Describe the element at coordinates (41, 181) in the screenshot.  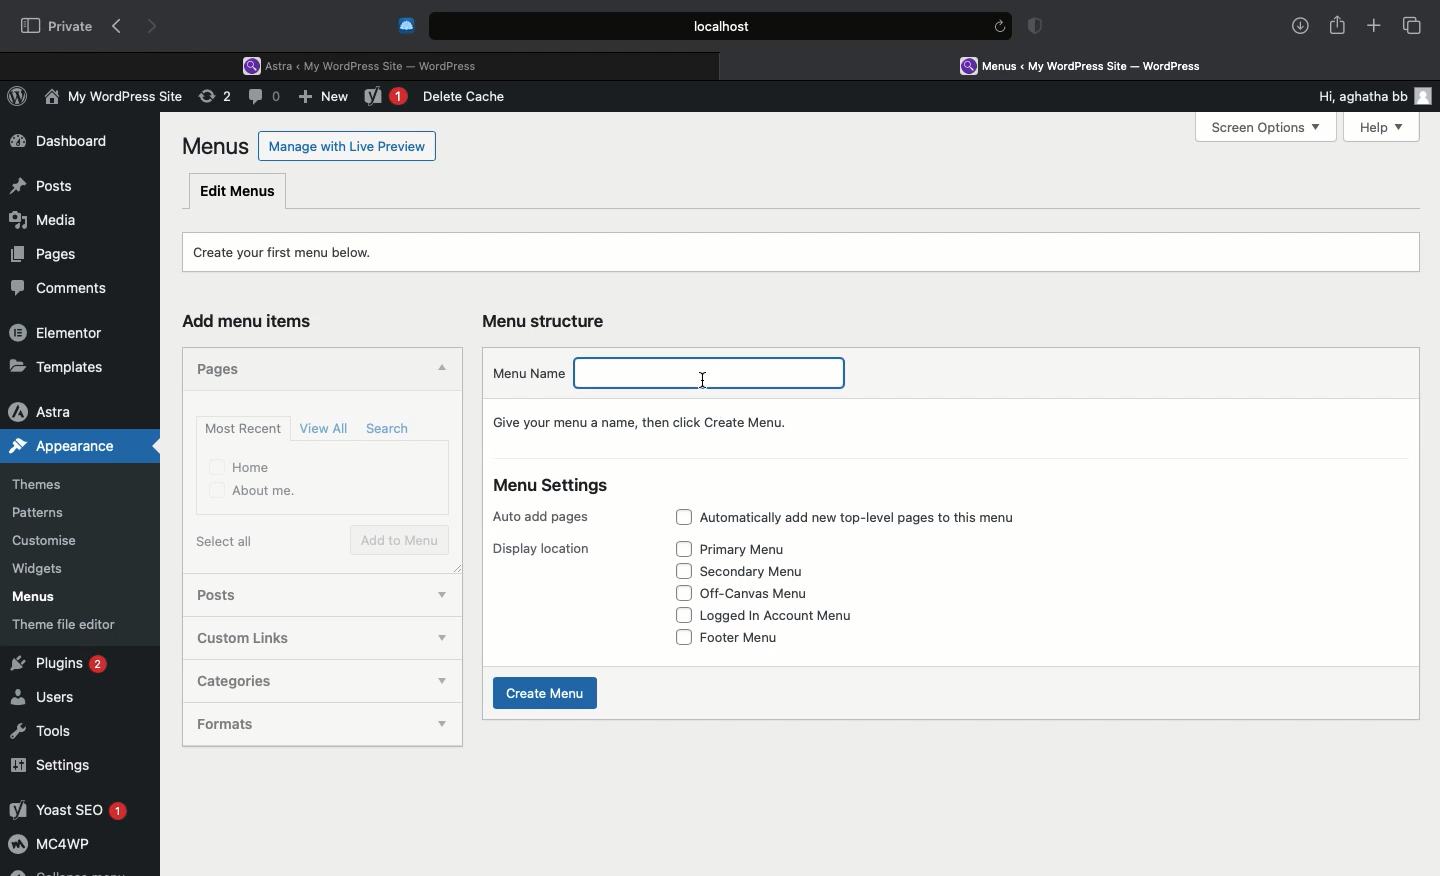
I see `Posts` at that location.